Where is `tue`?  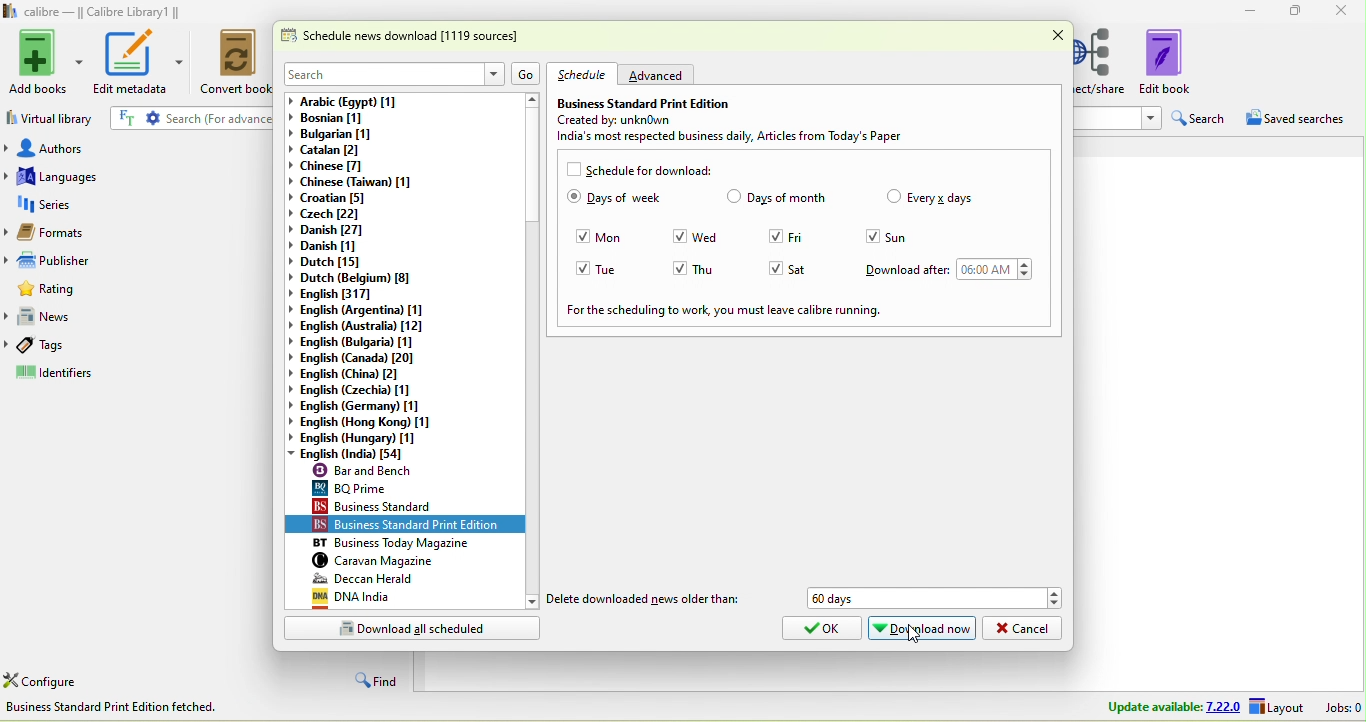
tue is located at coordinates (619, 270).